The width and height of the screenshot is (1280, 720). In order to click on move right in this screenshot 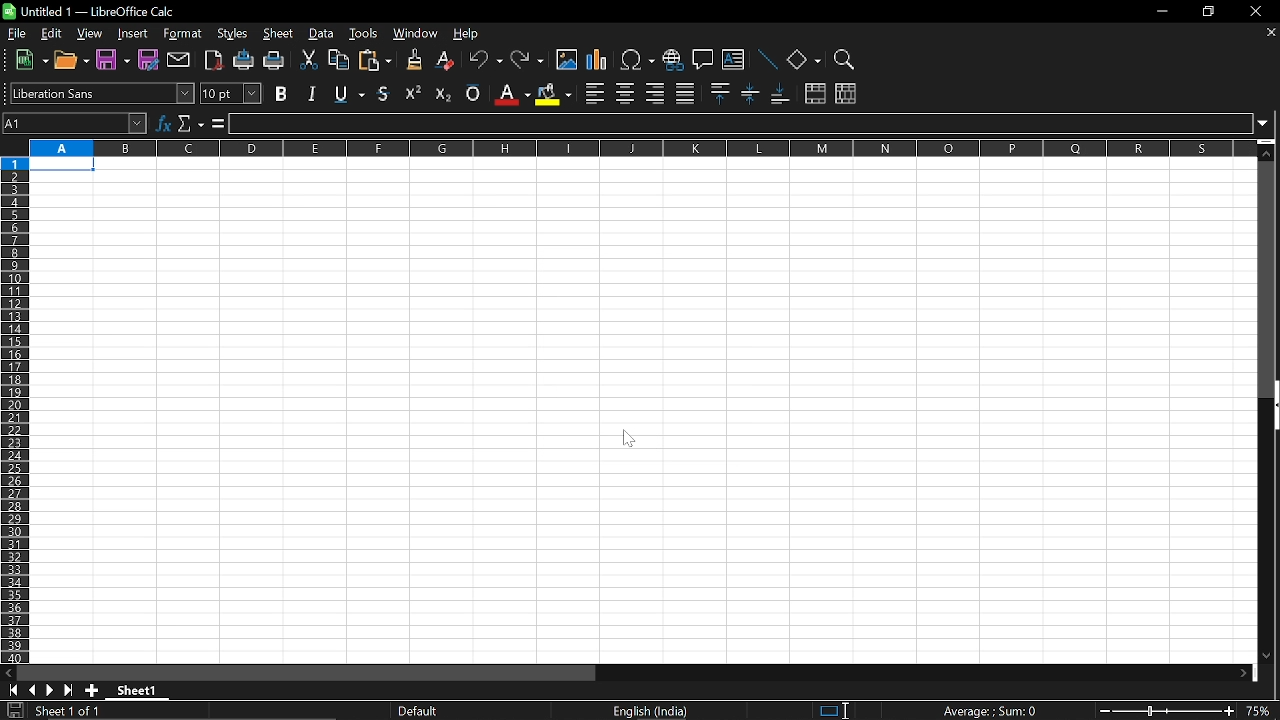, I will do `click(1248, 673)`.